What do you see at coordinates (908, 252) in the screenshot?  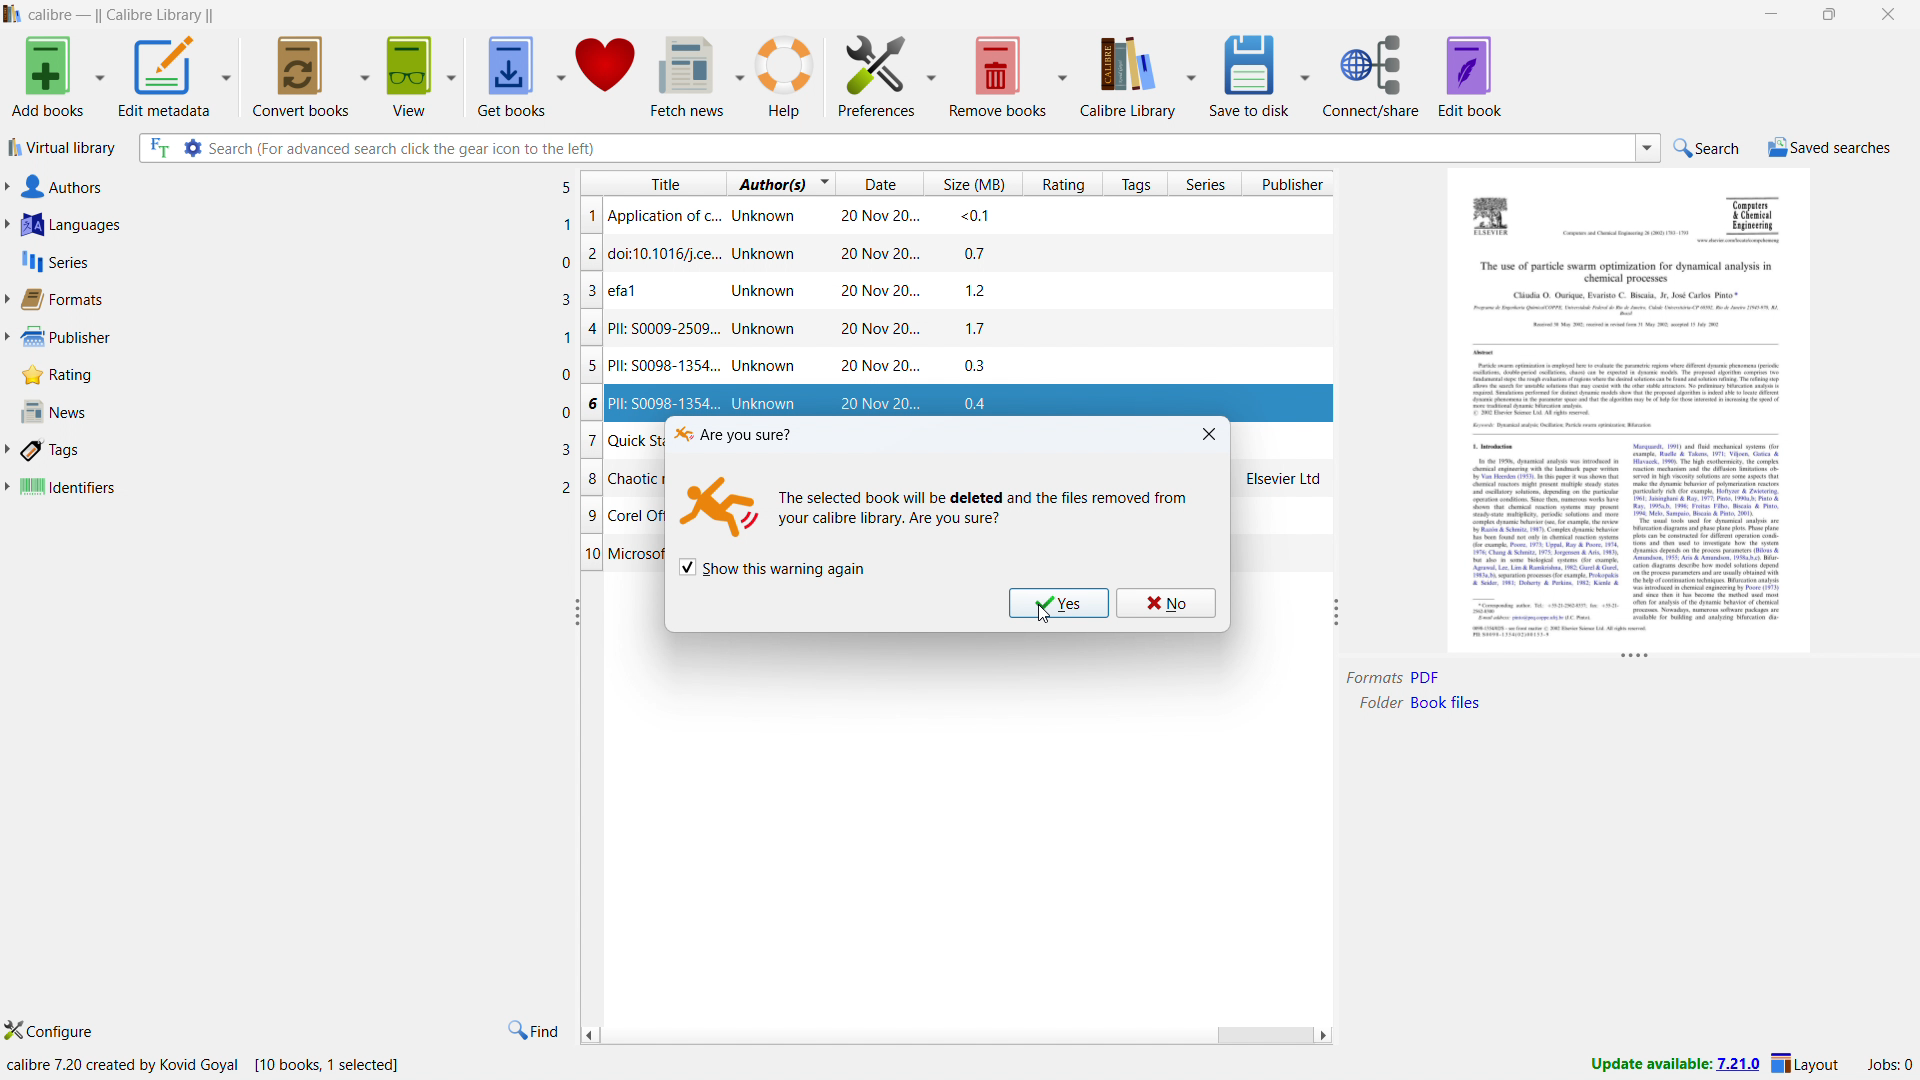 I see `doic 10.1016/j.ce..` at bounding box center [908, 252].